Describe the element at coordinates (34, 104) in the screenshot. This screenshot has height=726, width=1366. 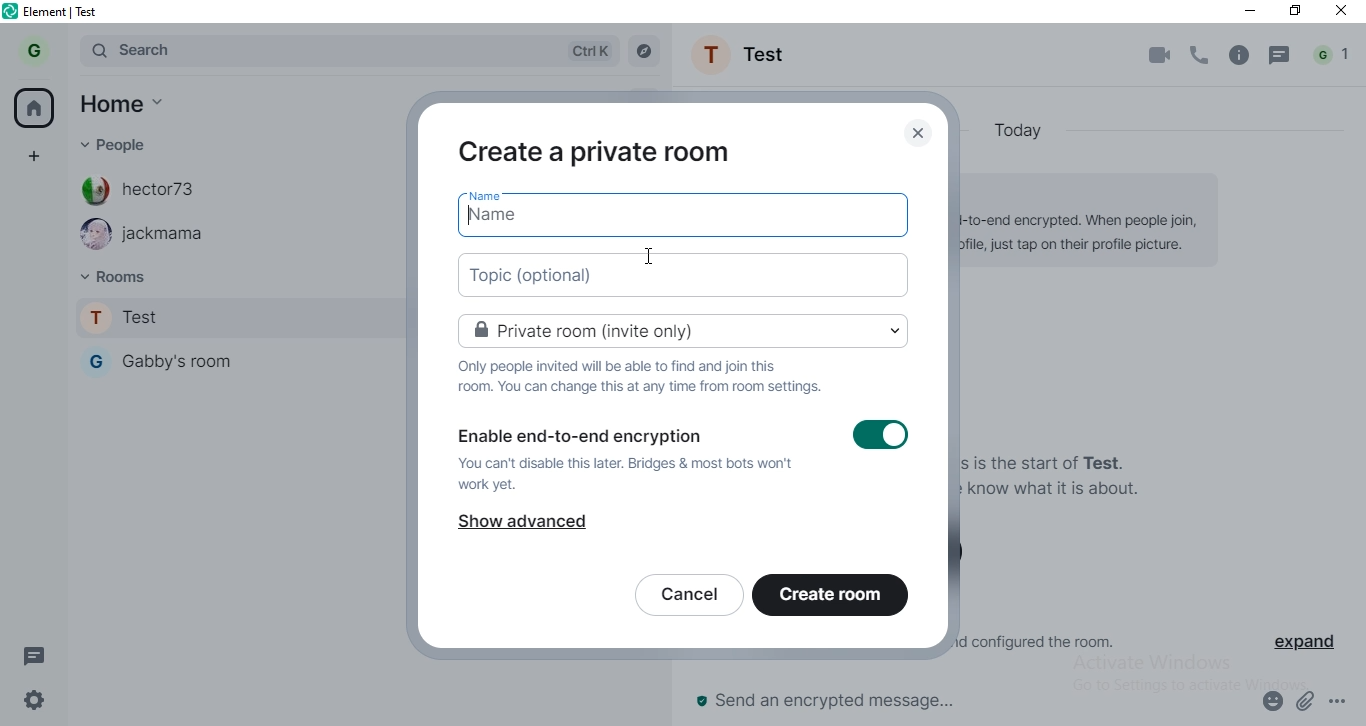
I see `home` at that location.